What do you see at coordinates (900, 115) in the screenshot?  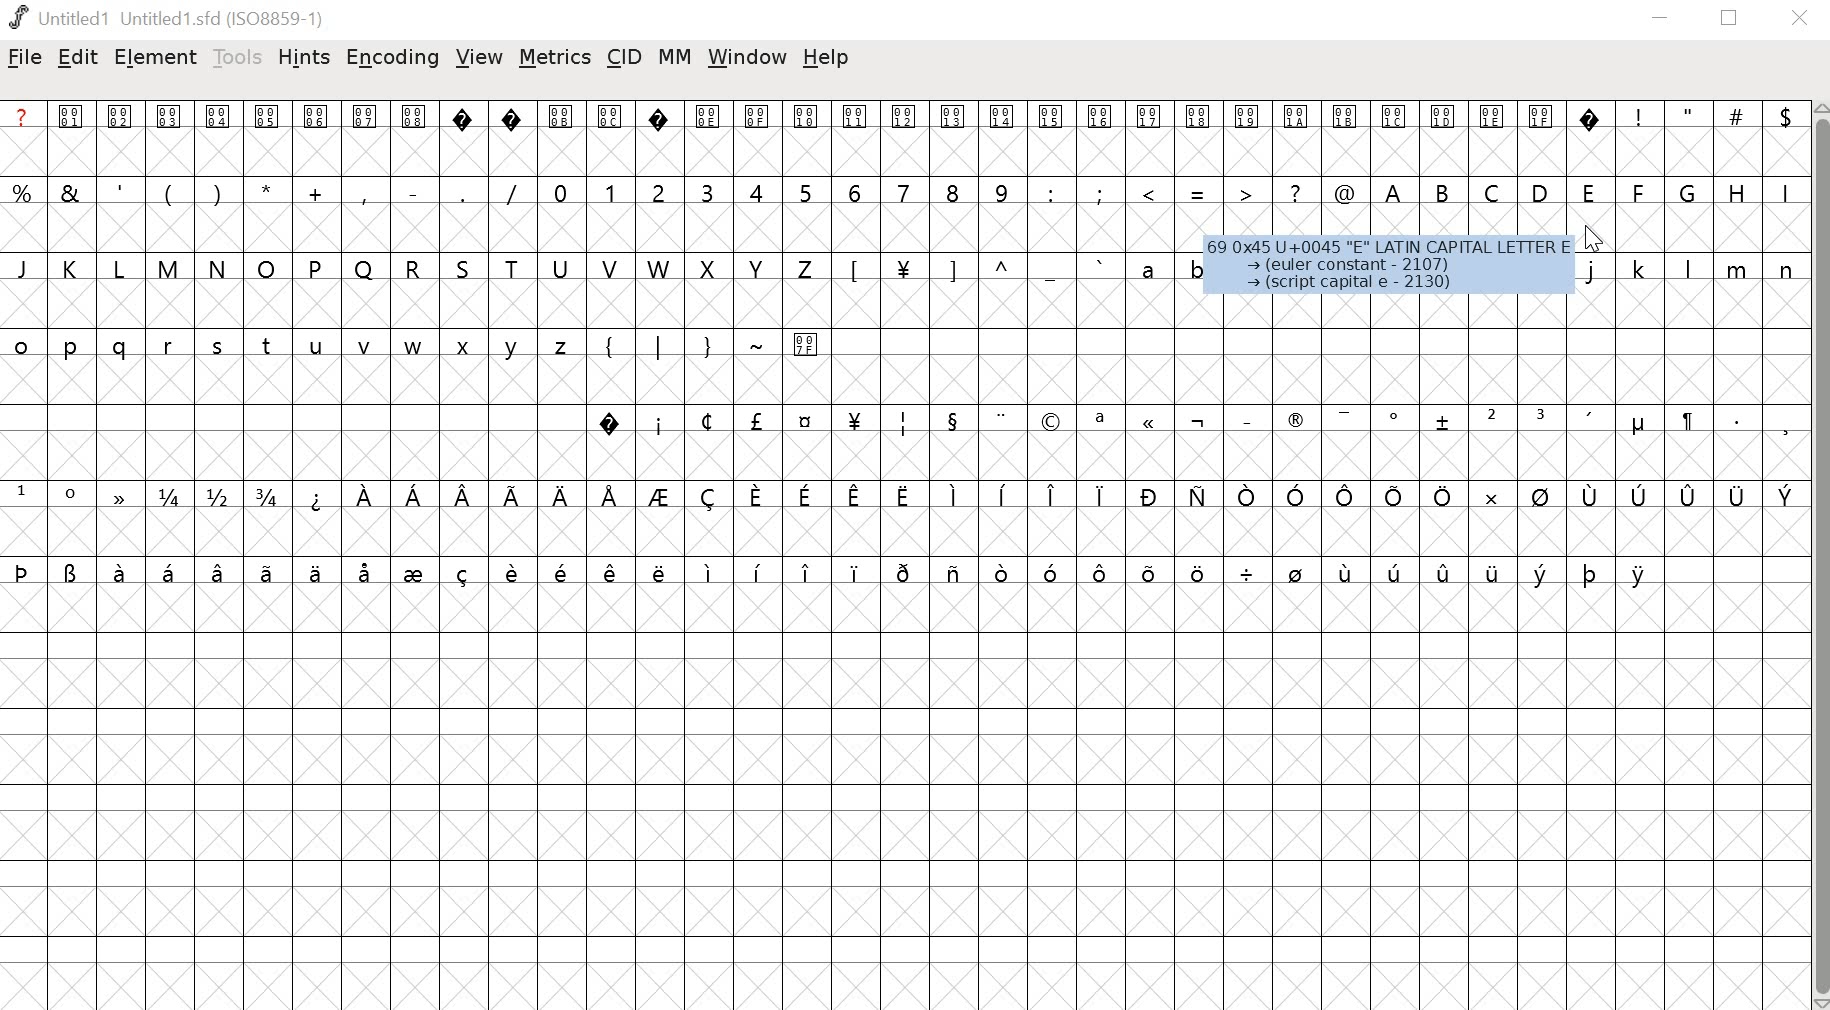 I see `special characters and symbols` at bounding box center [900, 115].